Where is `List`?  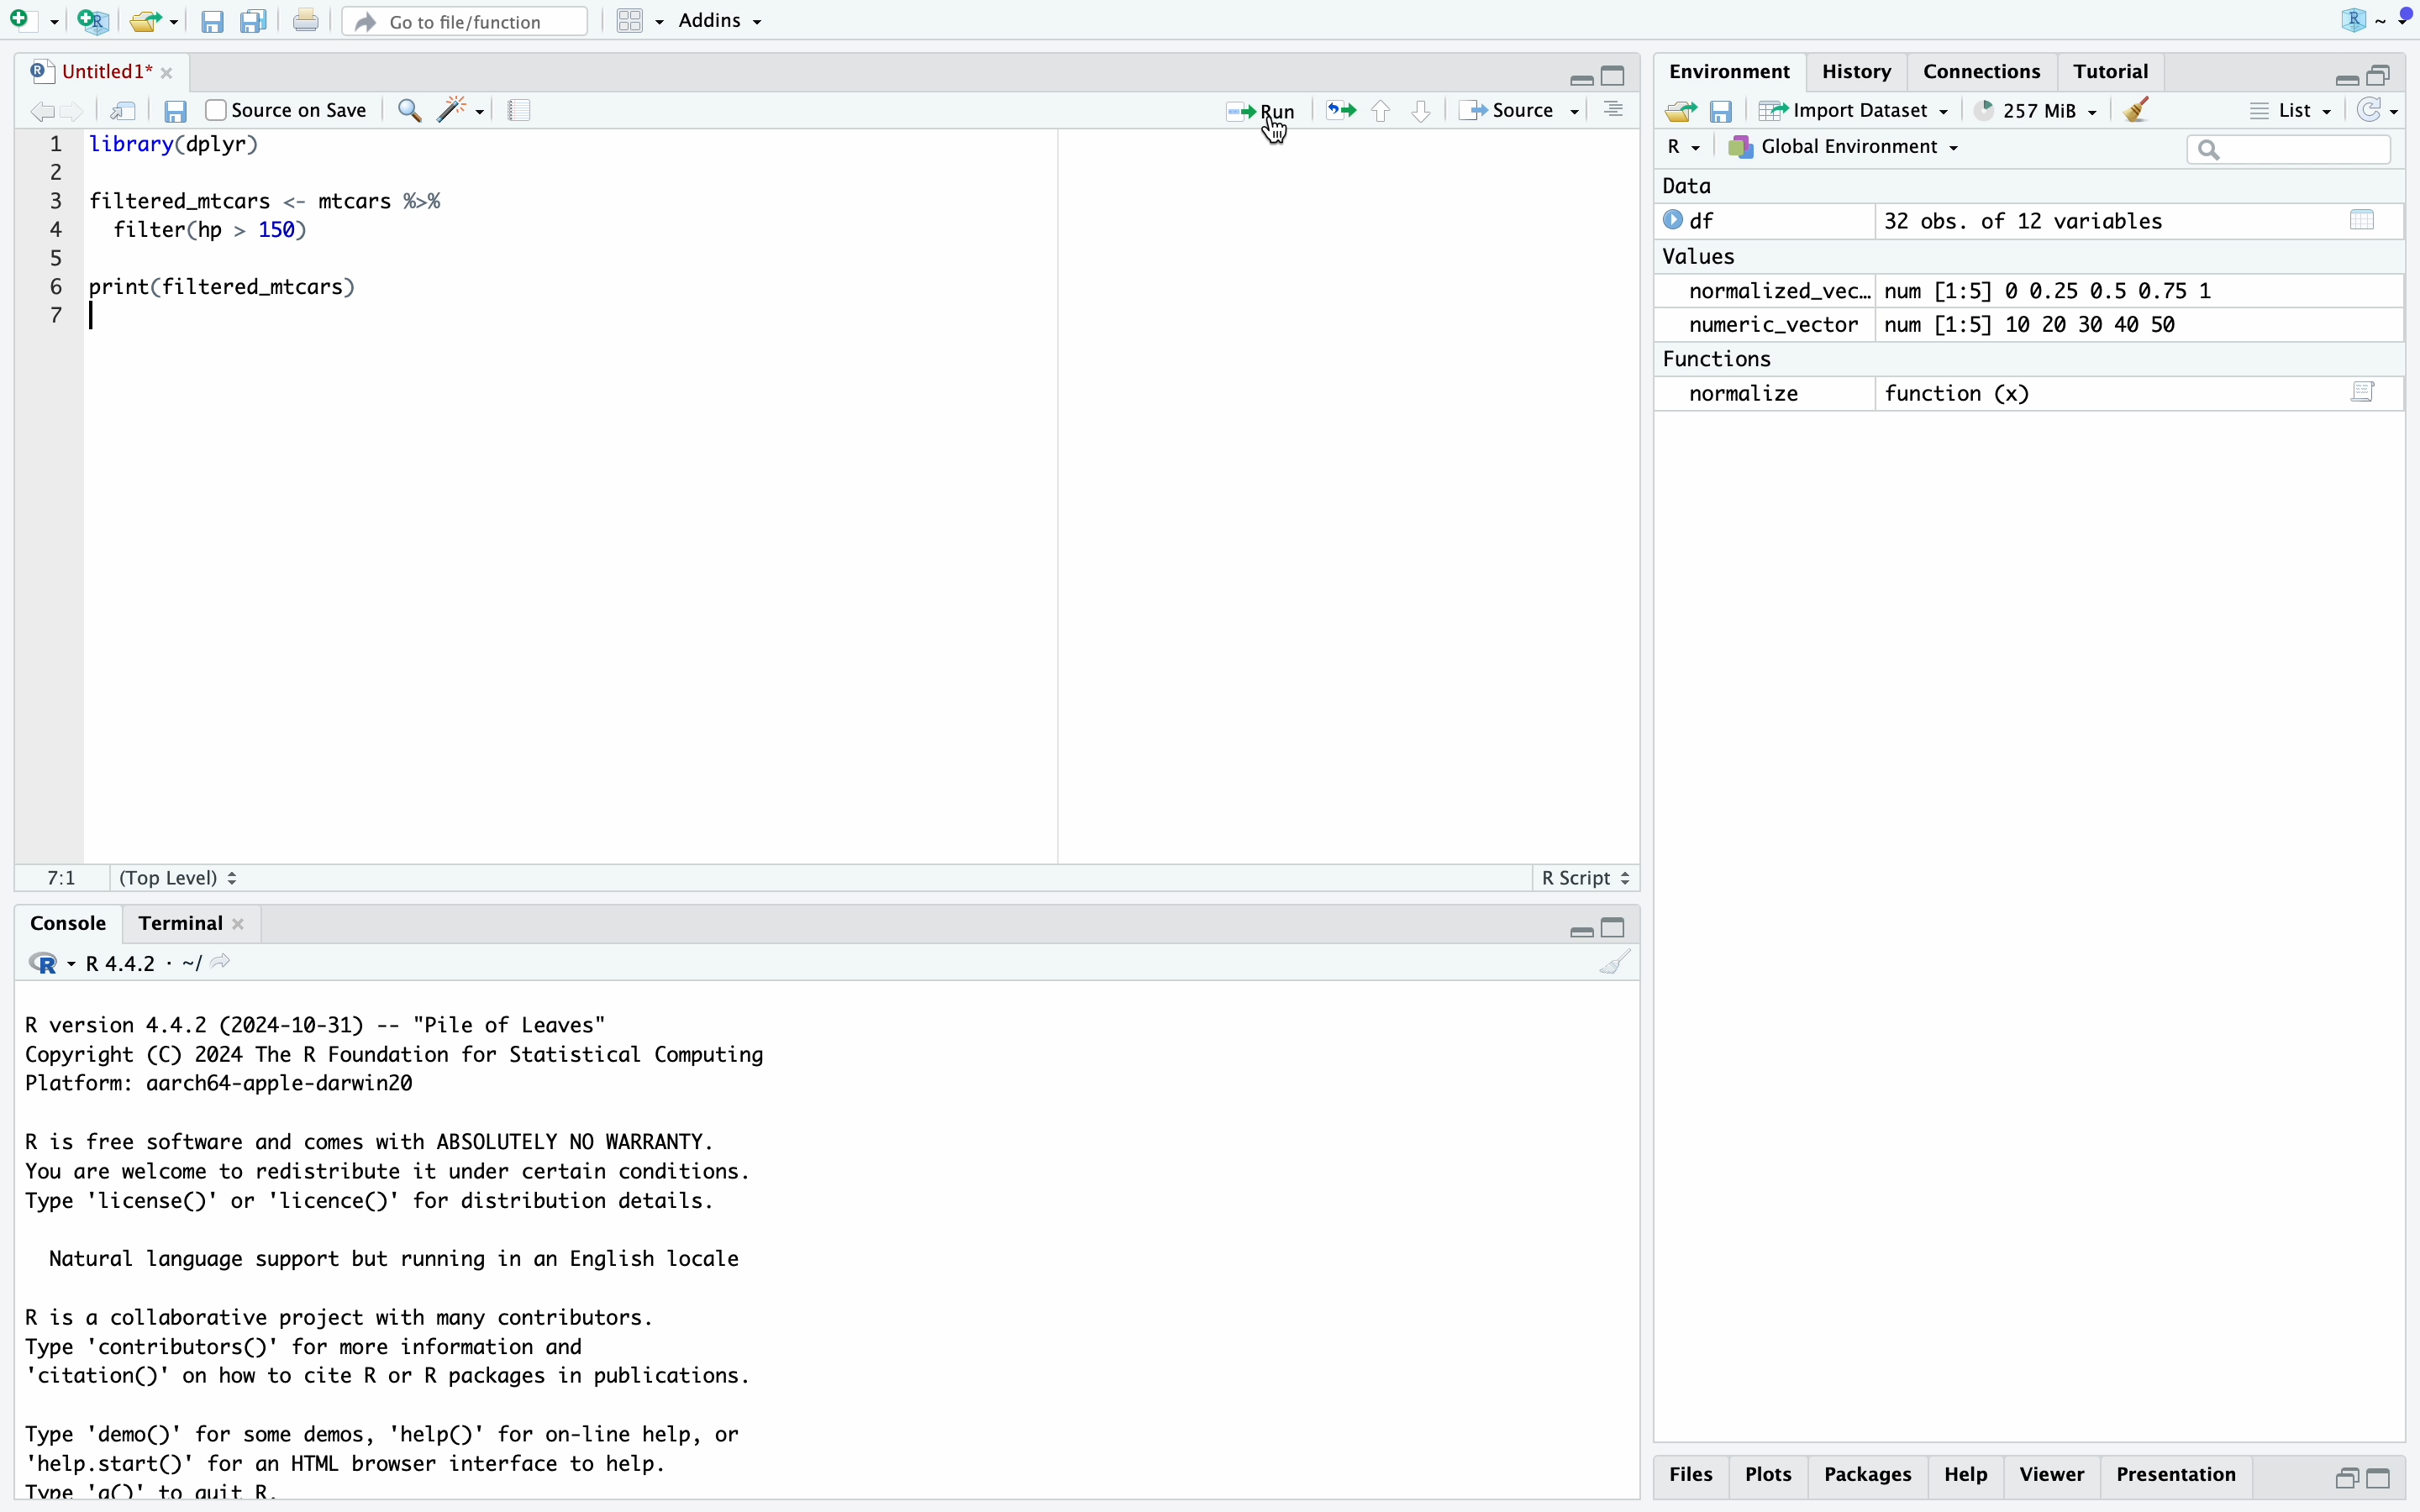
List is located at coordinates (2289, 113).